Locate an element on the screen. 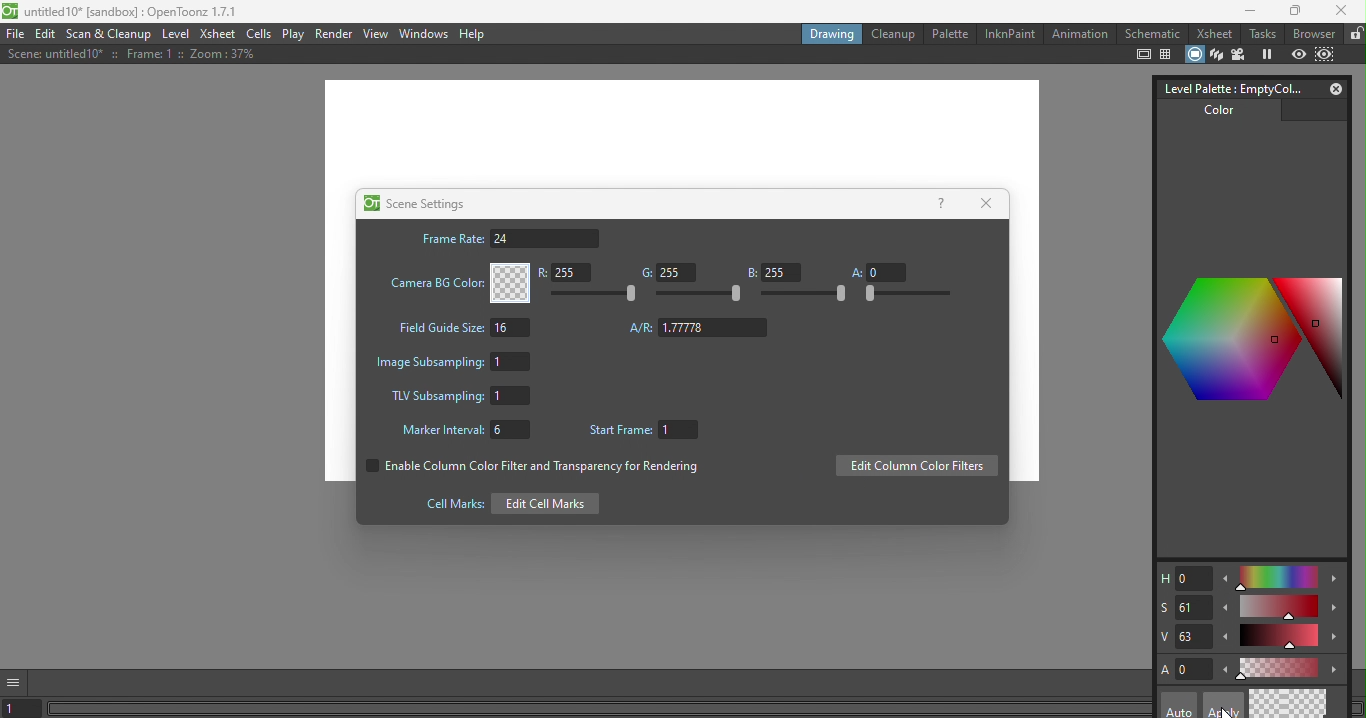 The width and height of the screenshot is (1366, 718). Decrease is located at coordinates (1225, 611).